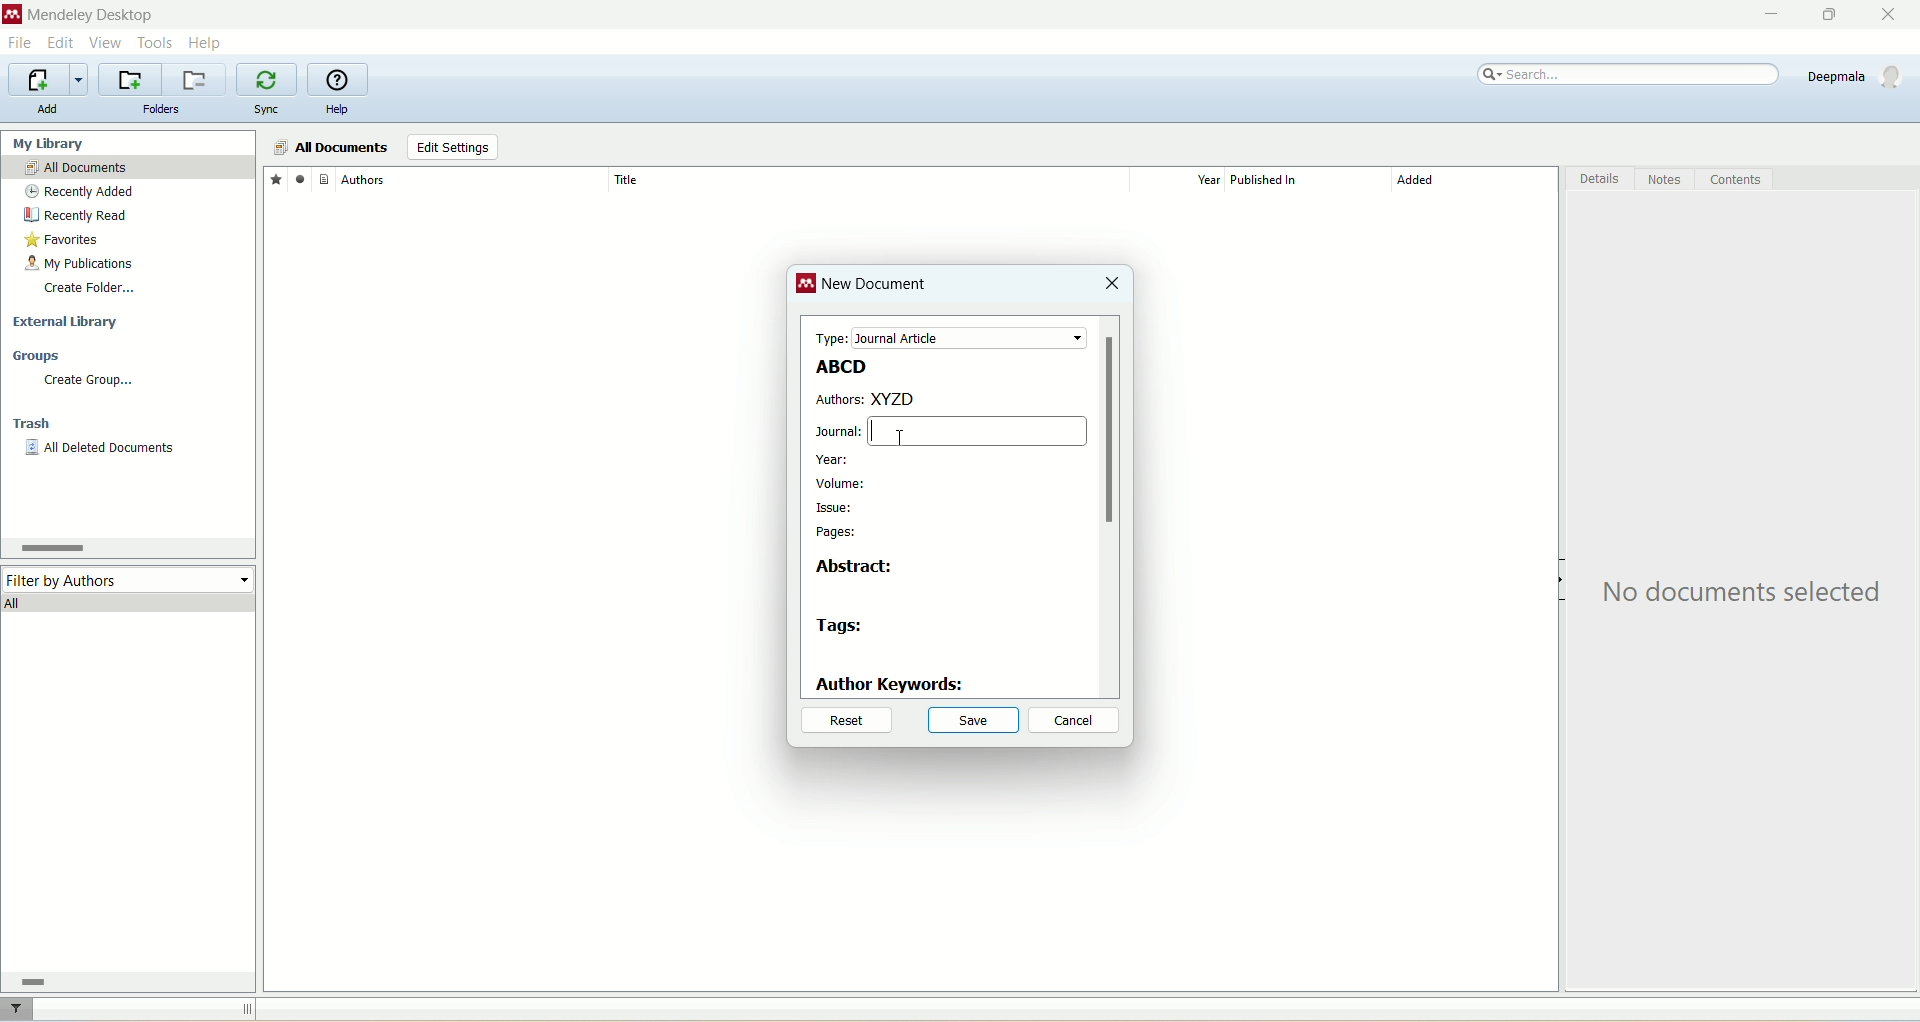 This screenshot has width=1920, height=1022. What do you see at coordinates (1601, 182) in the screenshot?
I see `details` at bounding box center [1601, 182].